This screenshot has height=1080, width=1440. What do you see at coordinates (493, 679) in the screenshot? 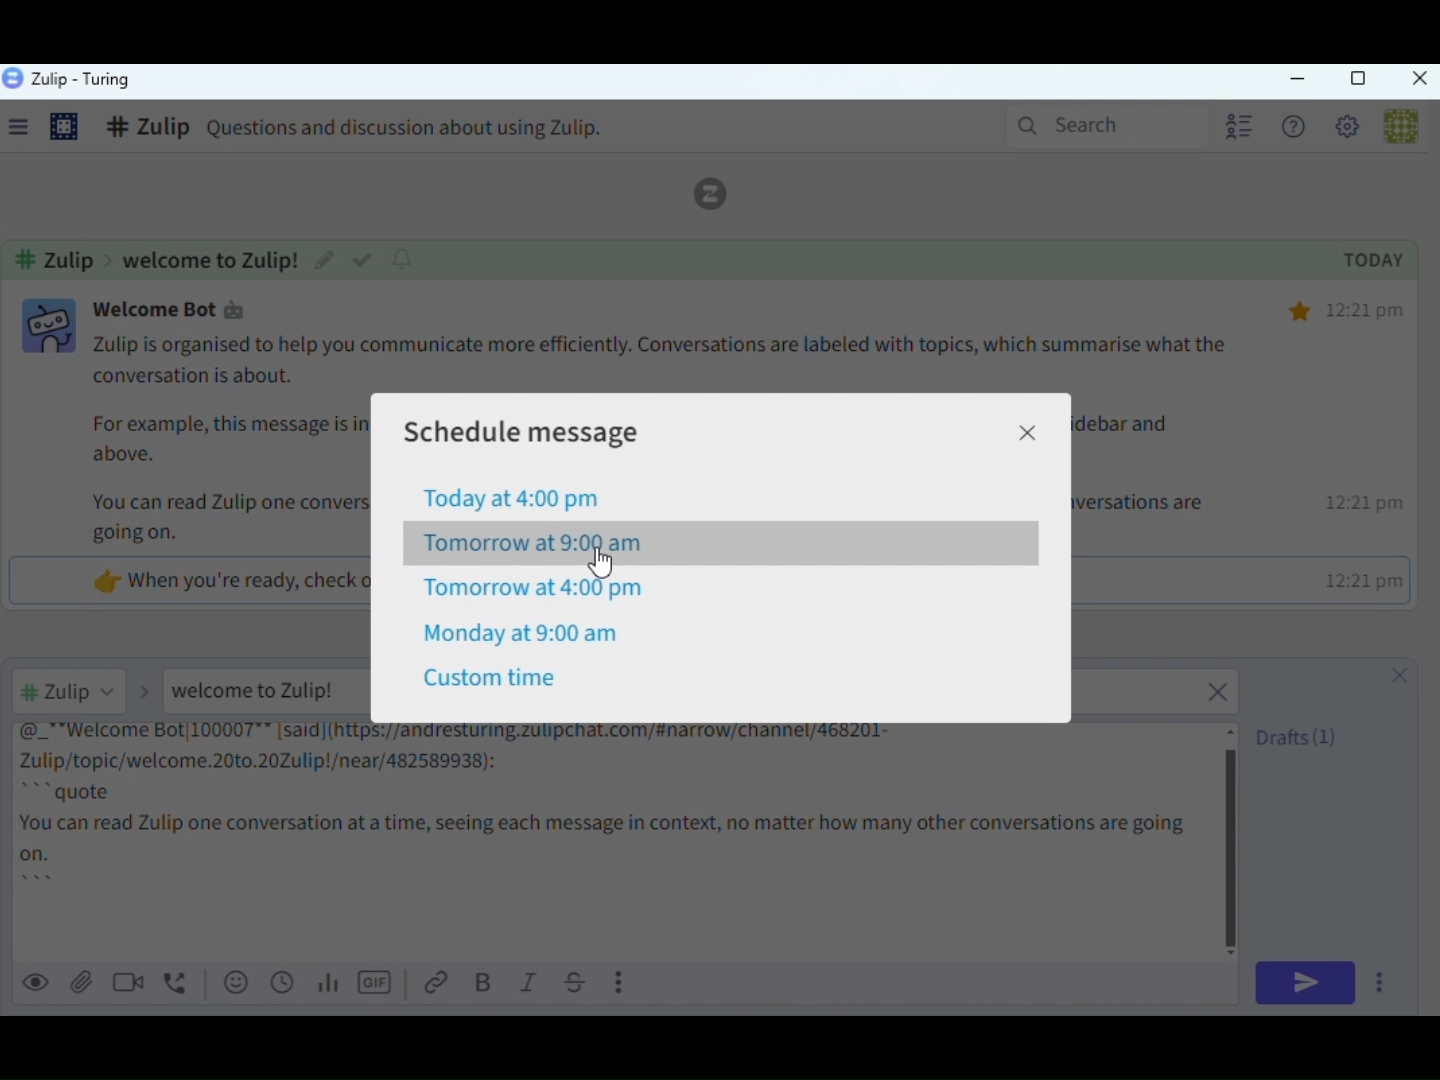
I see `Custom time` at bounding box center [493, 679].